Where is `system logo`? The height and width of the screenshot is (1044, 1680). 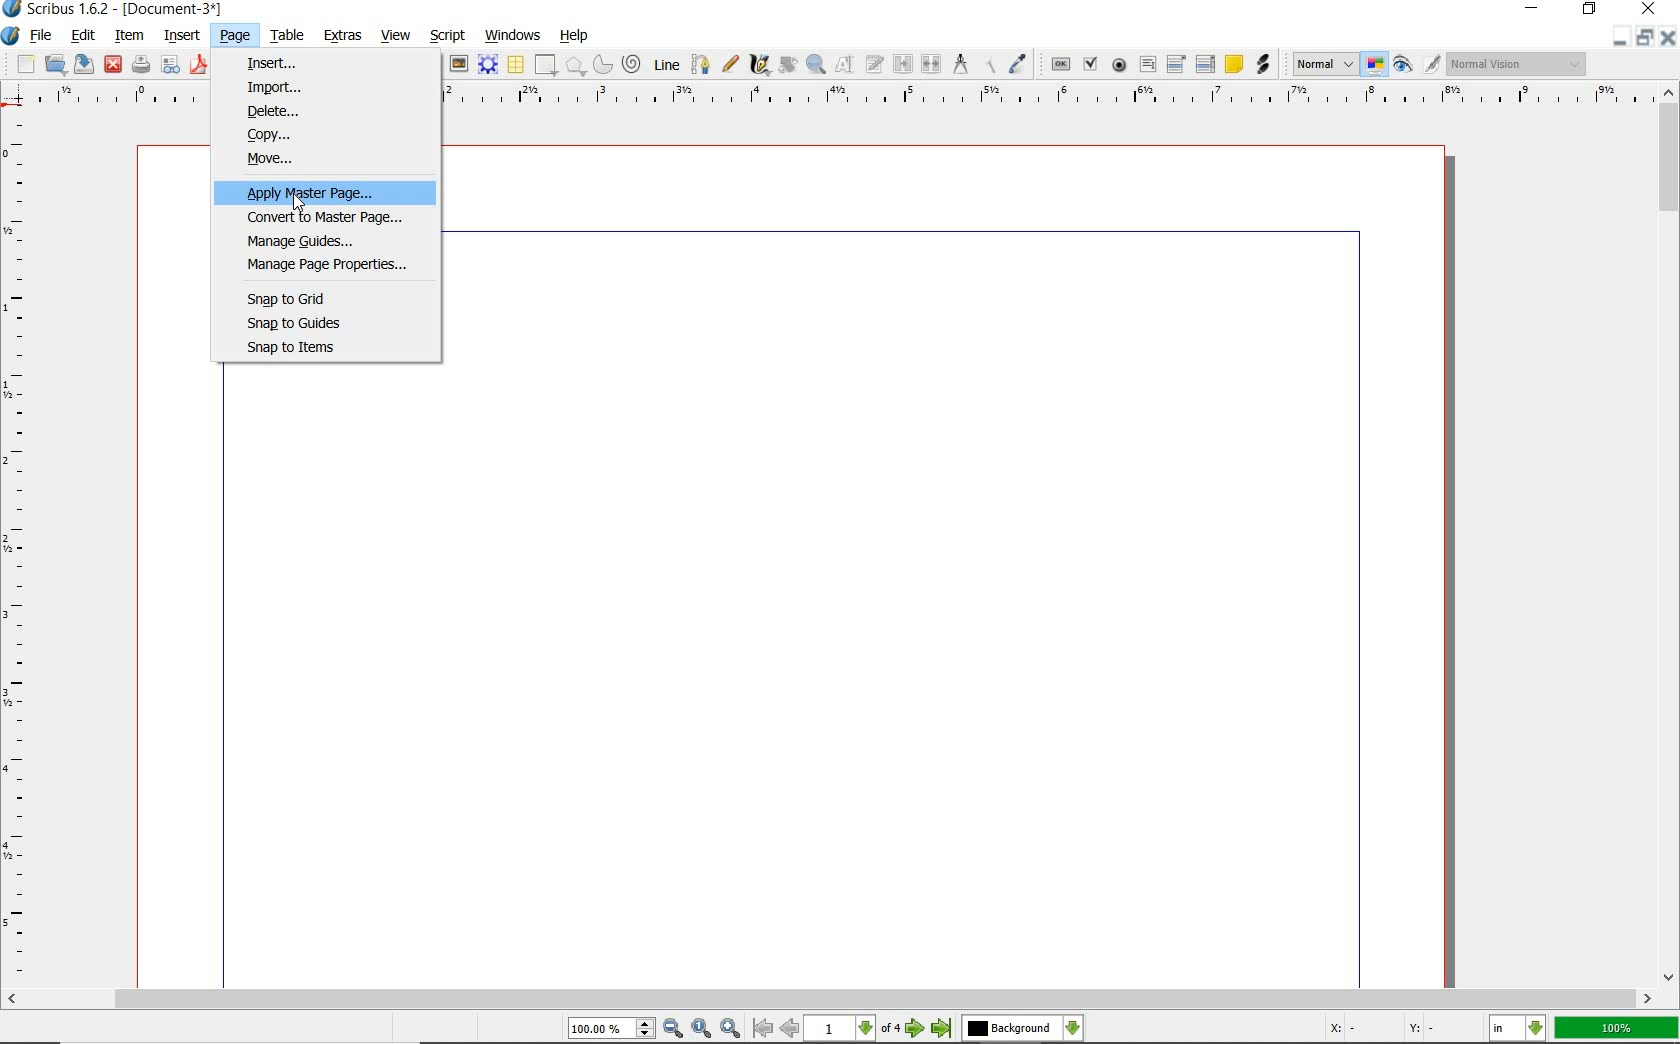 system logo is located at coordinates (11, 37).